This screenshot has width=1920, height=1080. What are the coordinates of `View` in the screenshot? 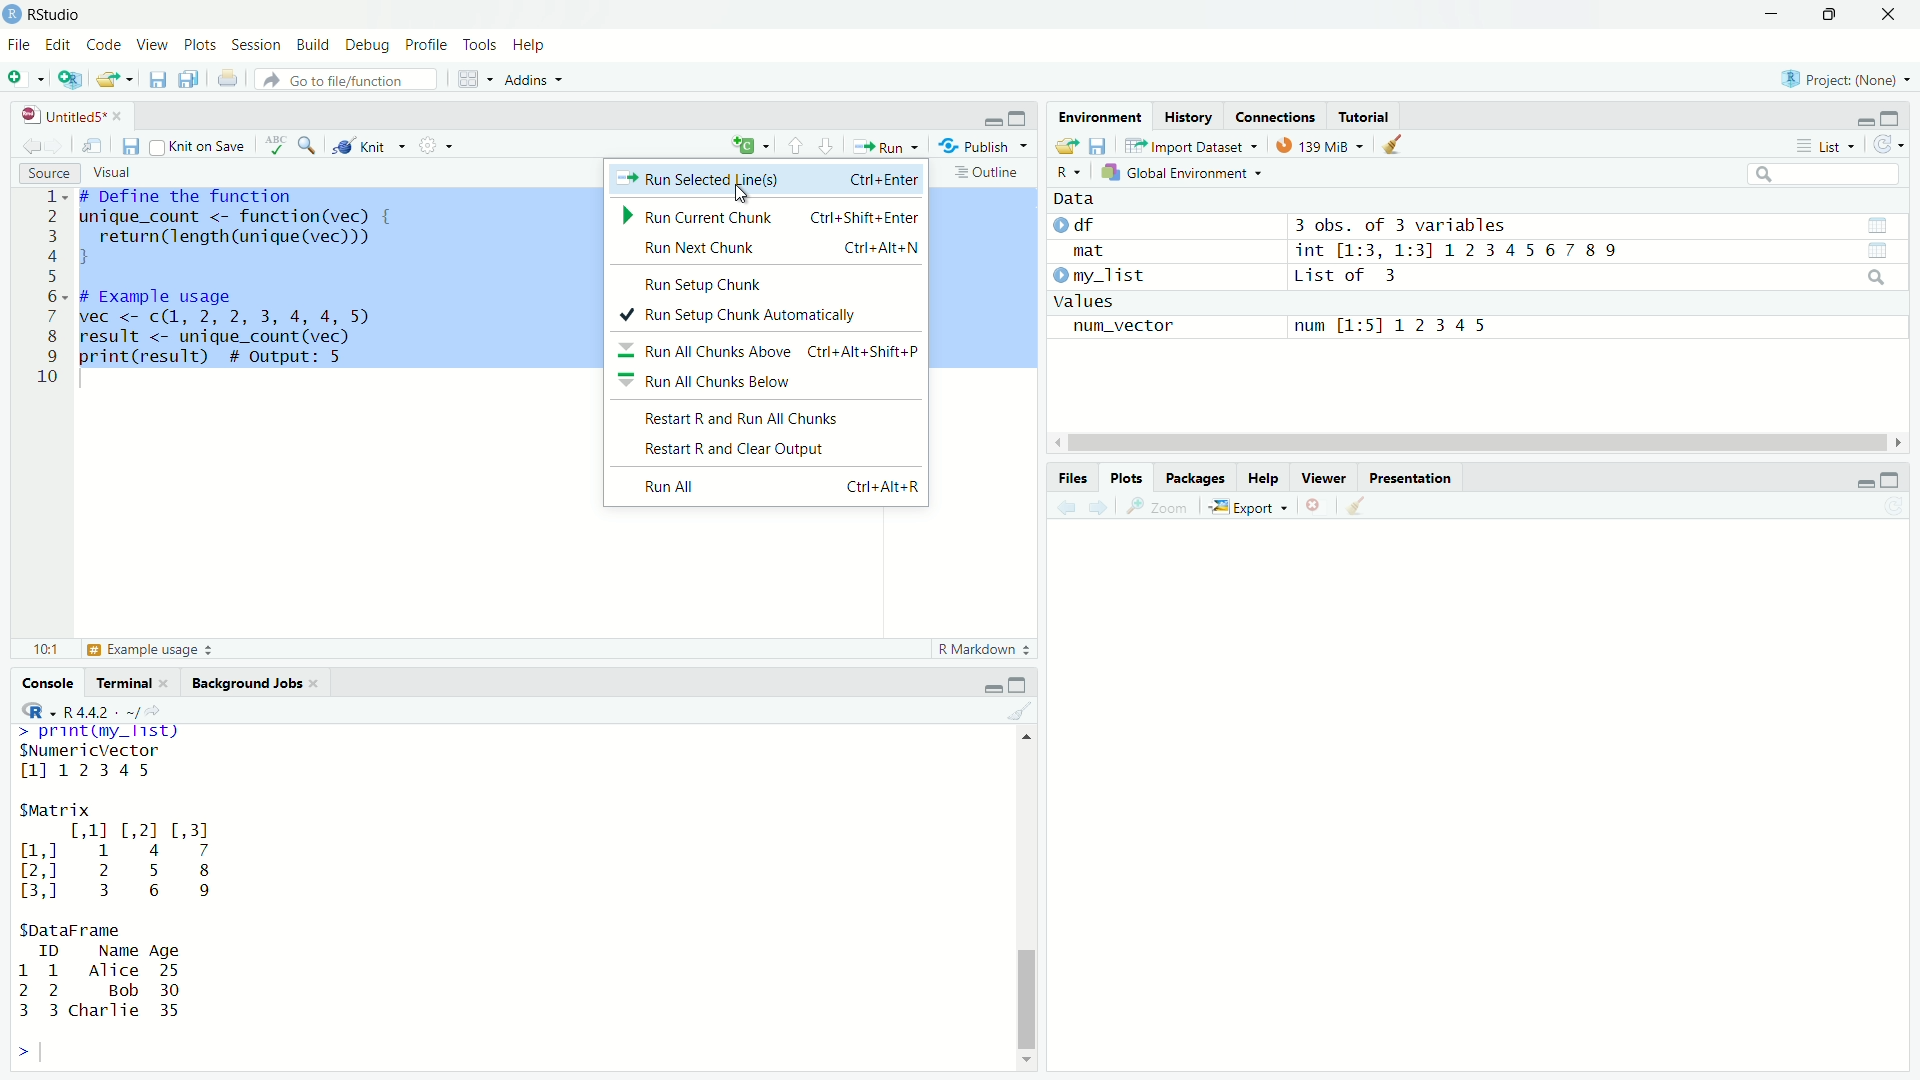 It's located at (152, 46).